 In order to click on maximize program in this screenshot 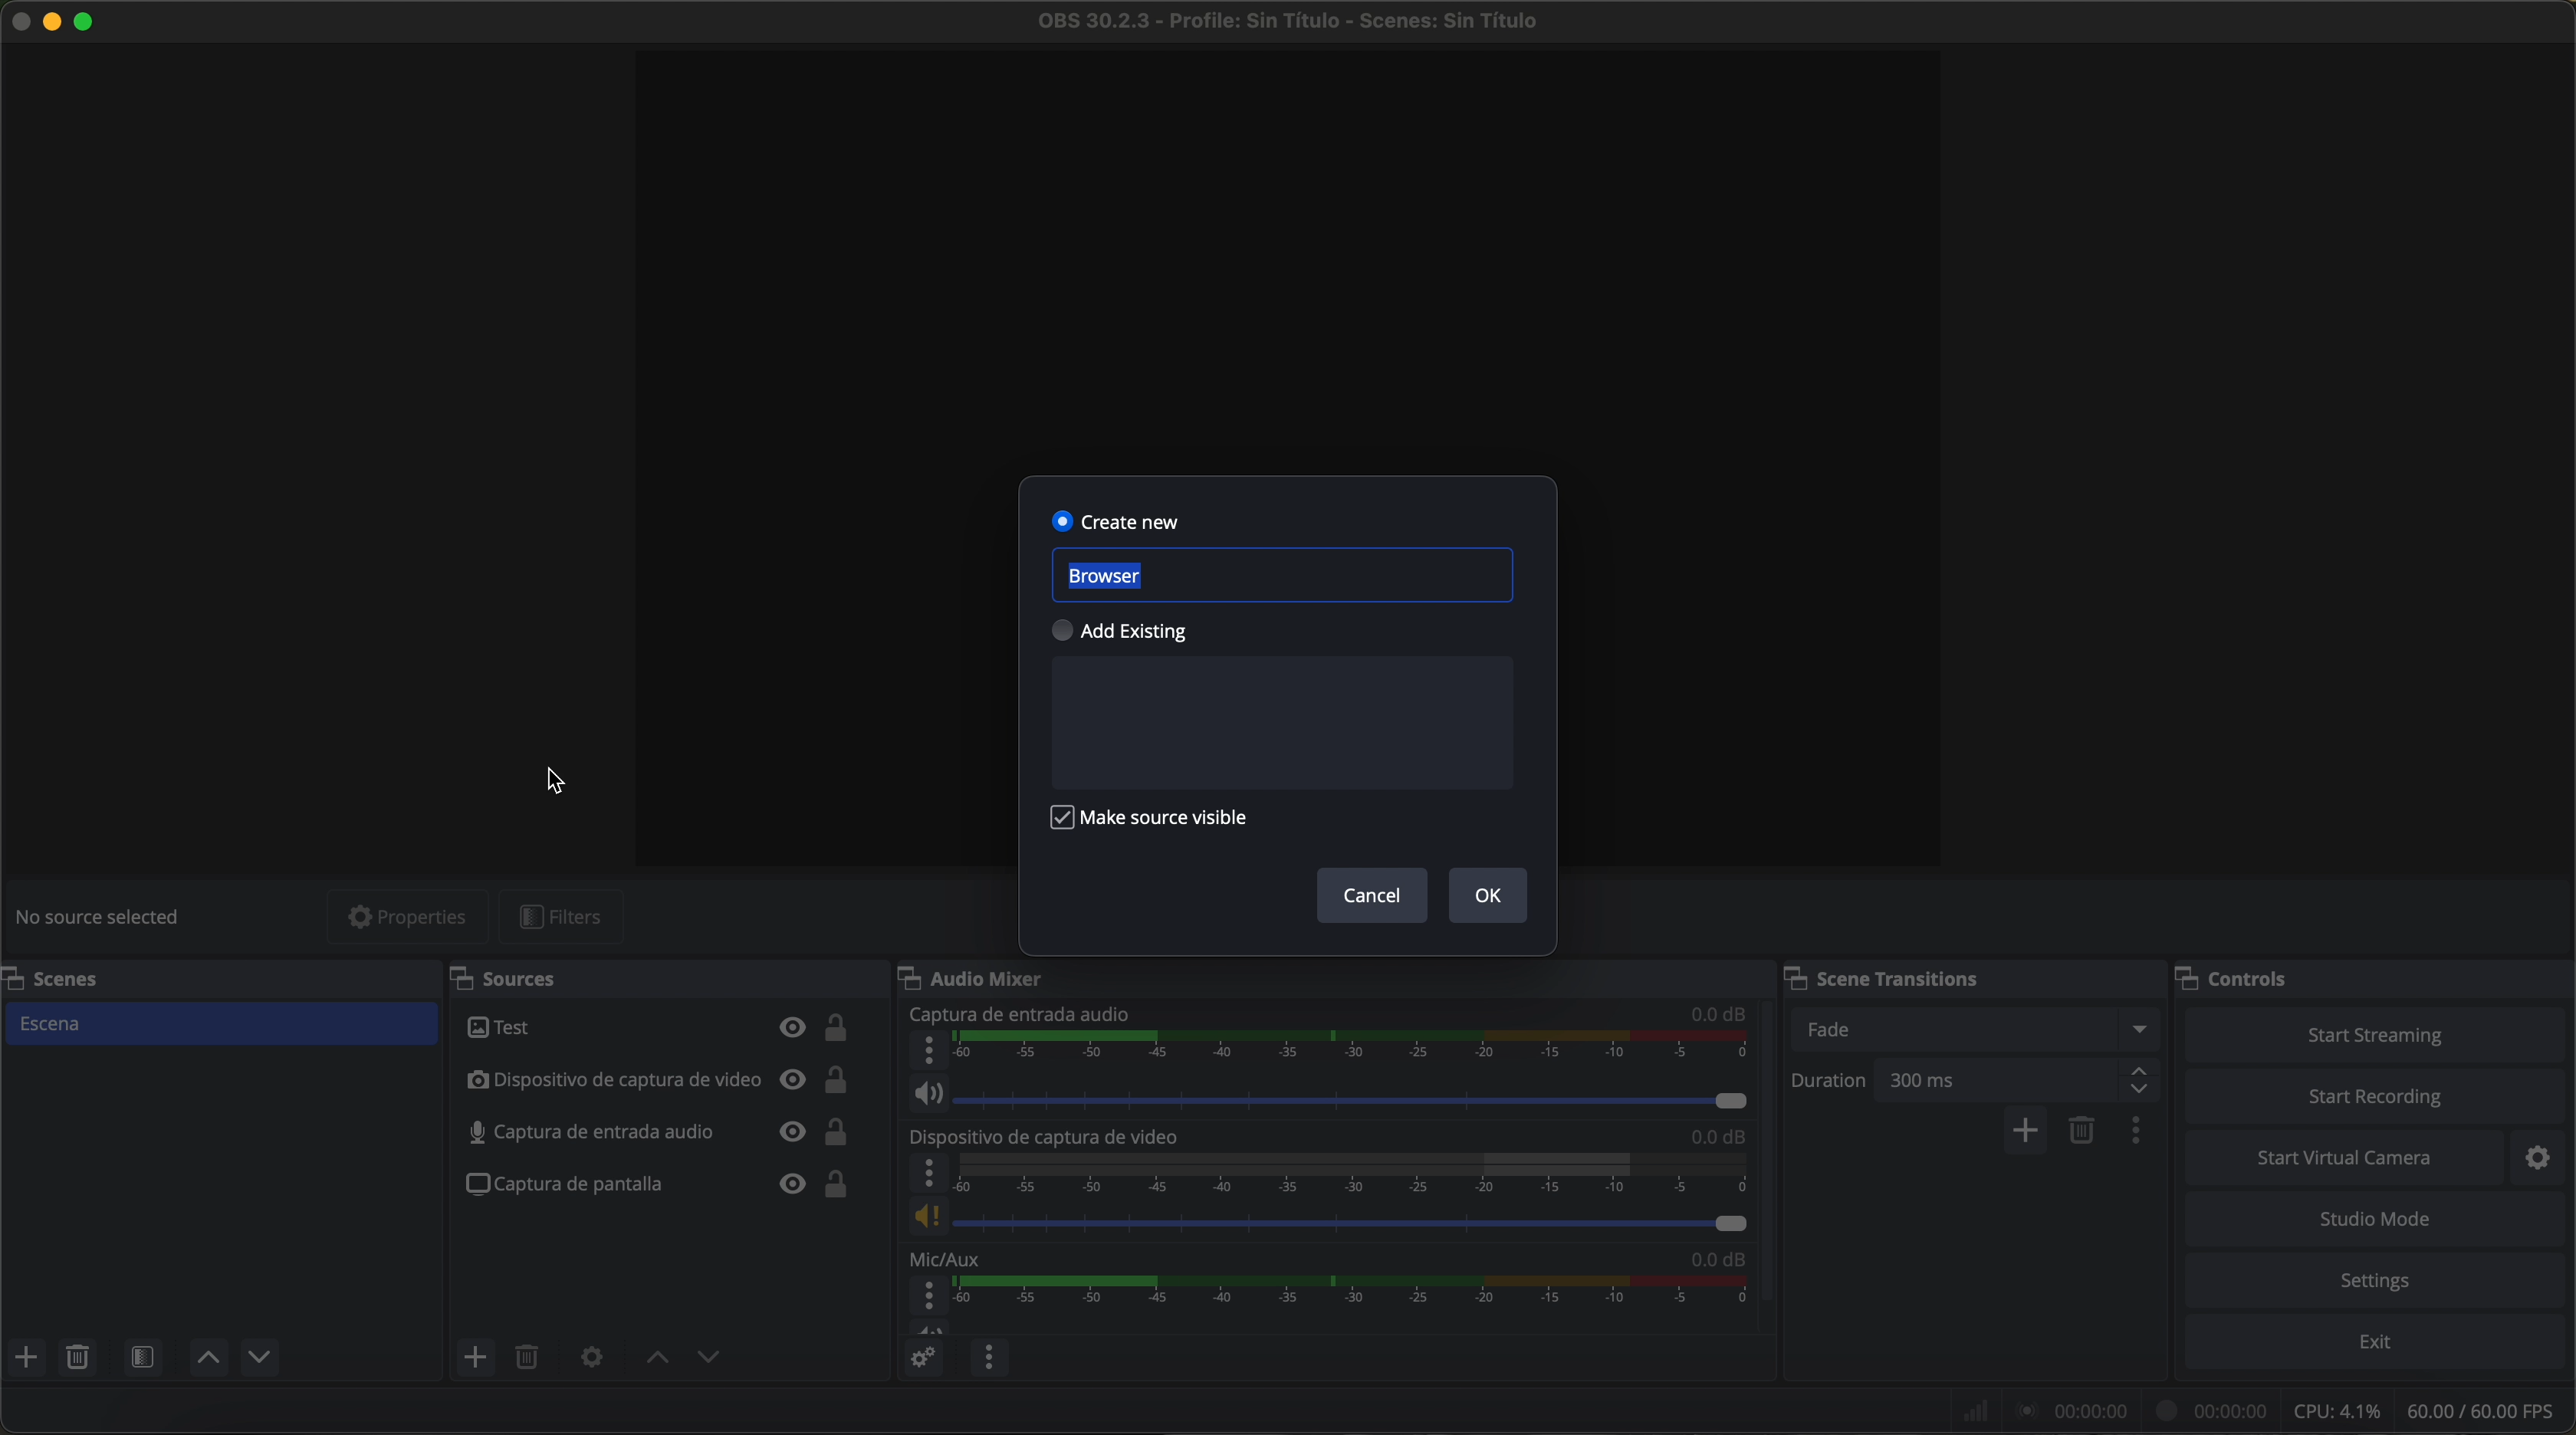, I will do `click(88, 24)`.